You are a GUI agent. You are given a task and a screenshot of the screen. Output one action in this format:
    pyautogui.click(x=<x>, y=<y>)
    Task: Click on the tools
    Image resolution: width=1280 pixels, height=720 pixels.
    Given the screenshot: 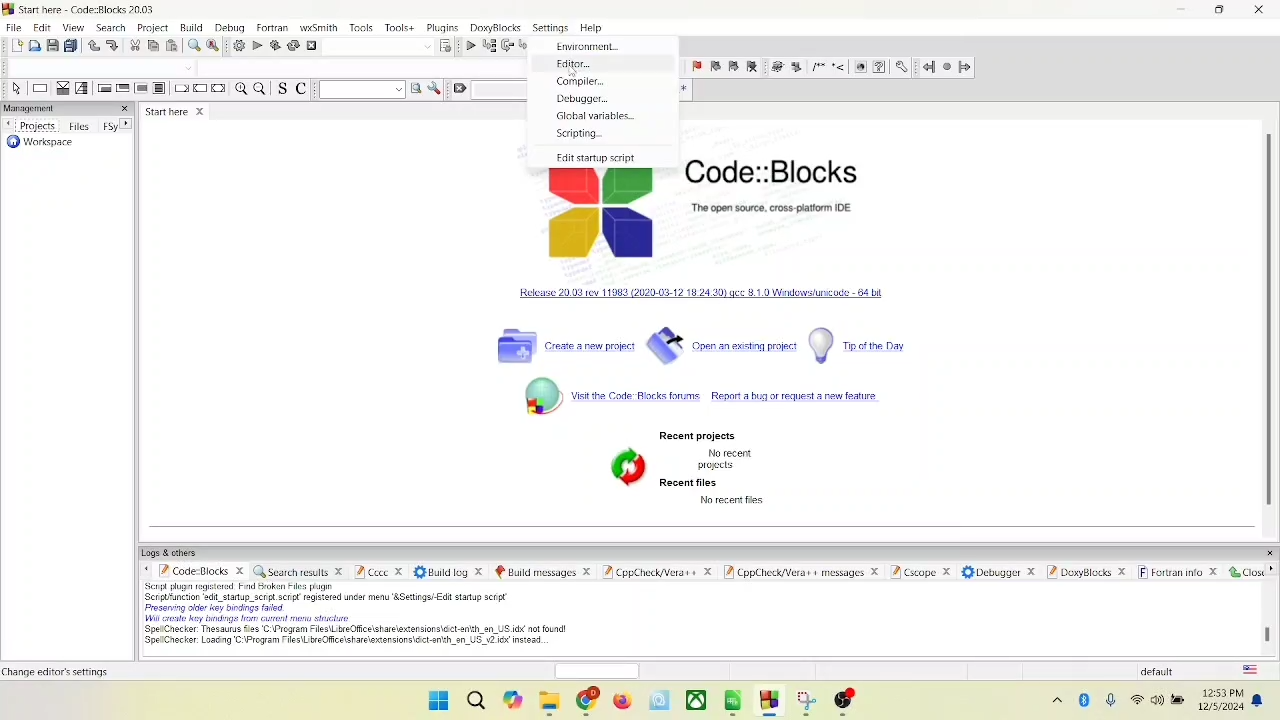 What is the action you would take?
    pyautogui.click(x=402, y=27)
    